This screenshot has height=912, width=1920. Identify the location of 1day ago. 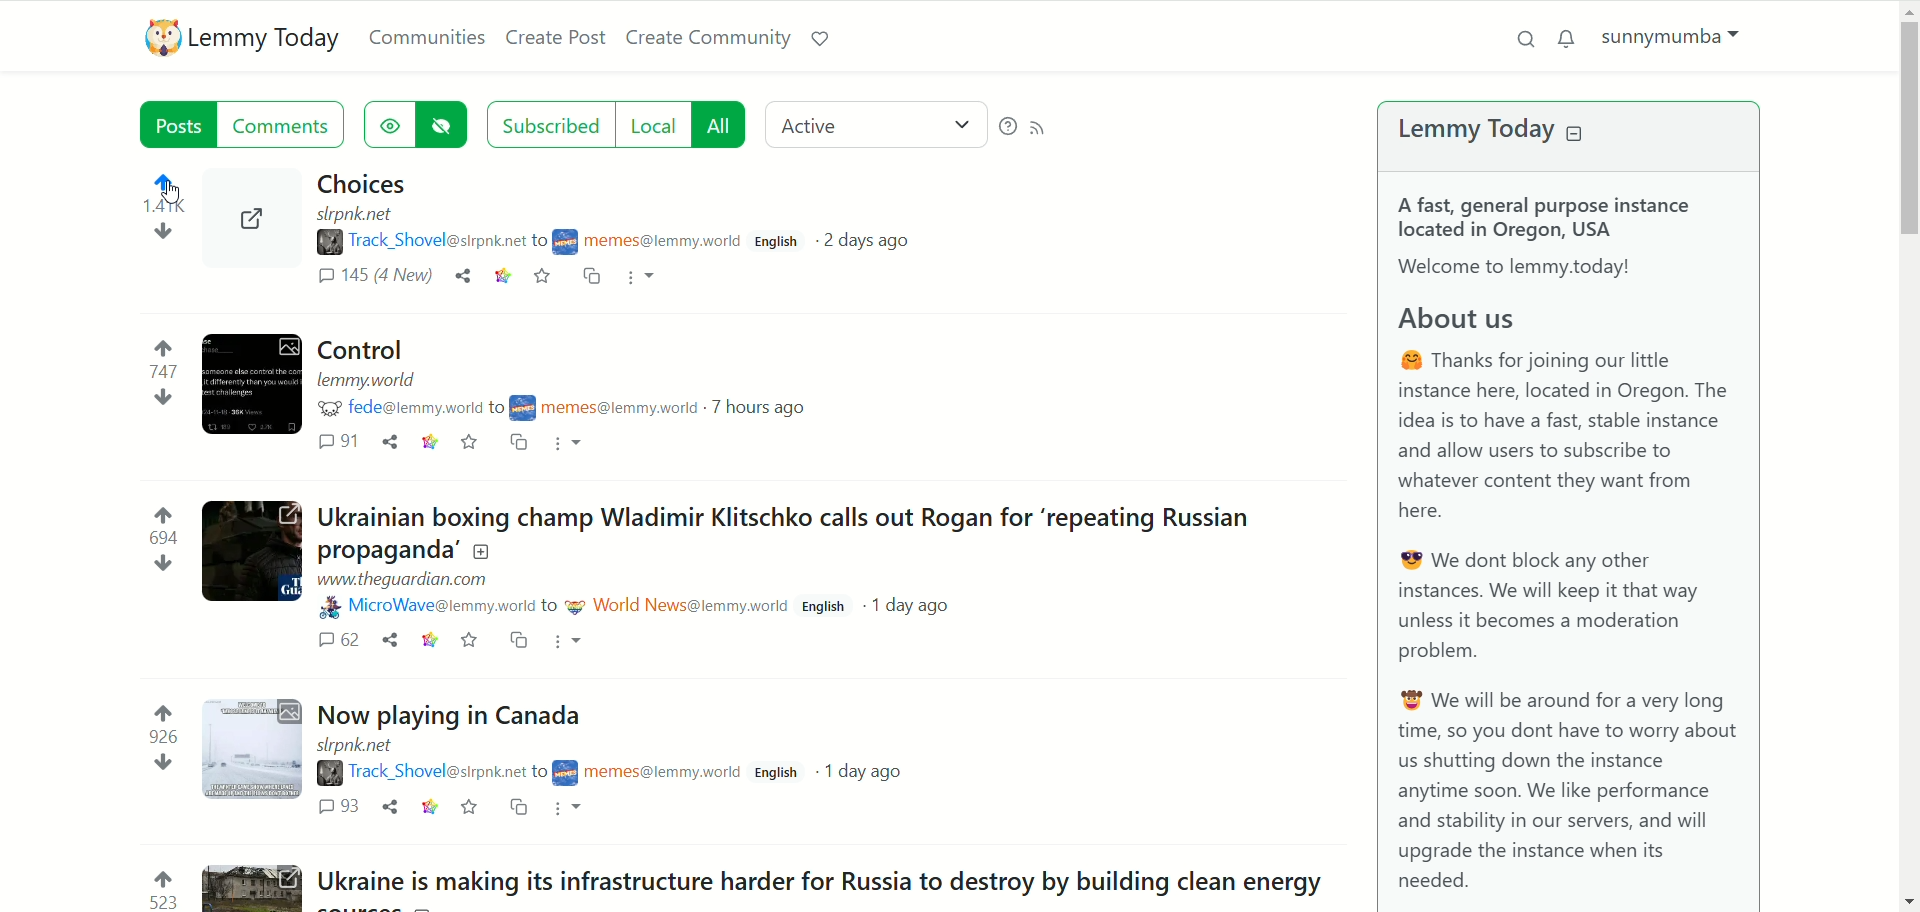
(919, 608).